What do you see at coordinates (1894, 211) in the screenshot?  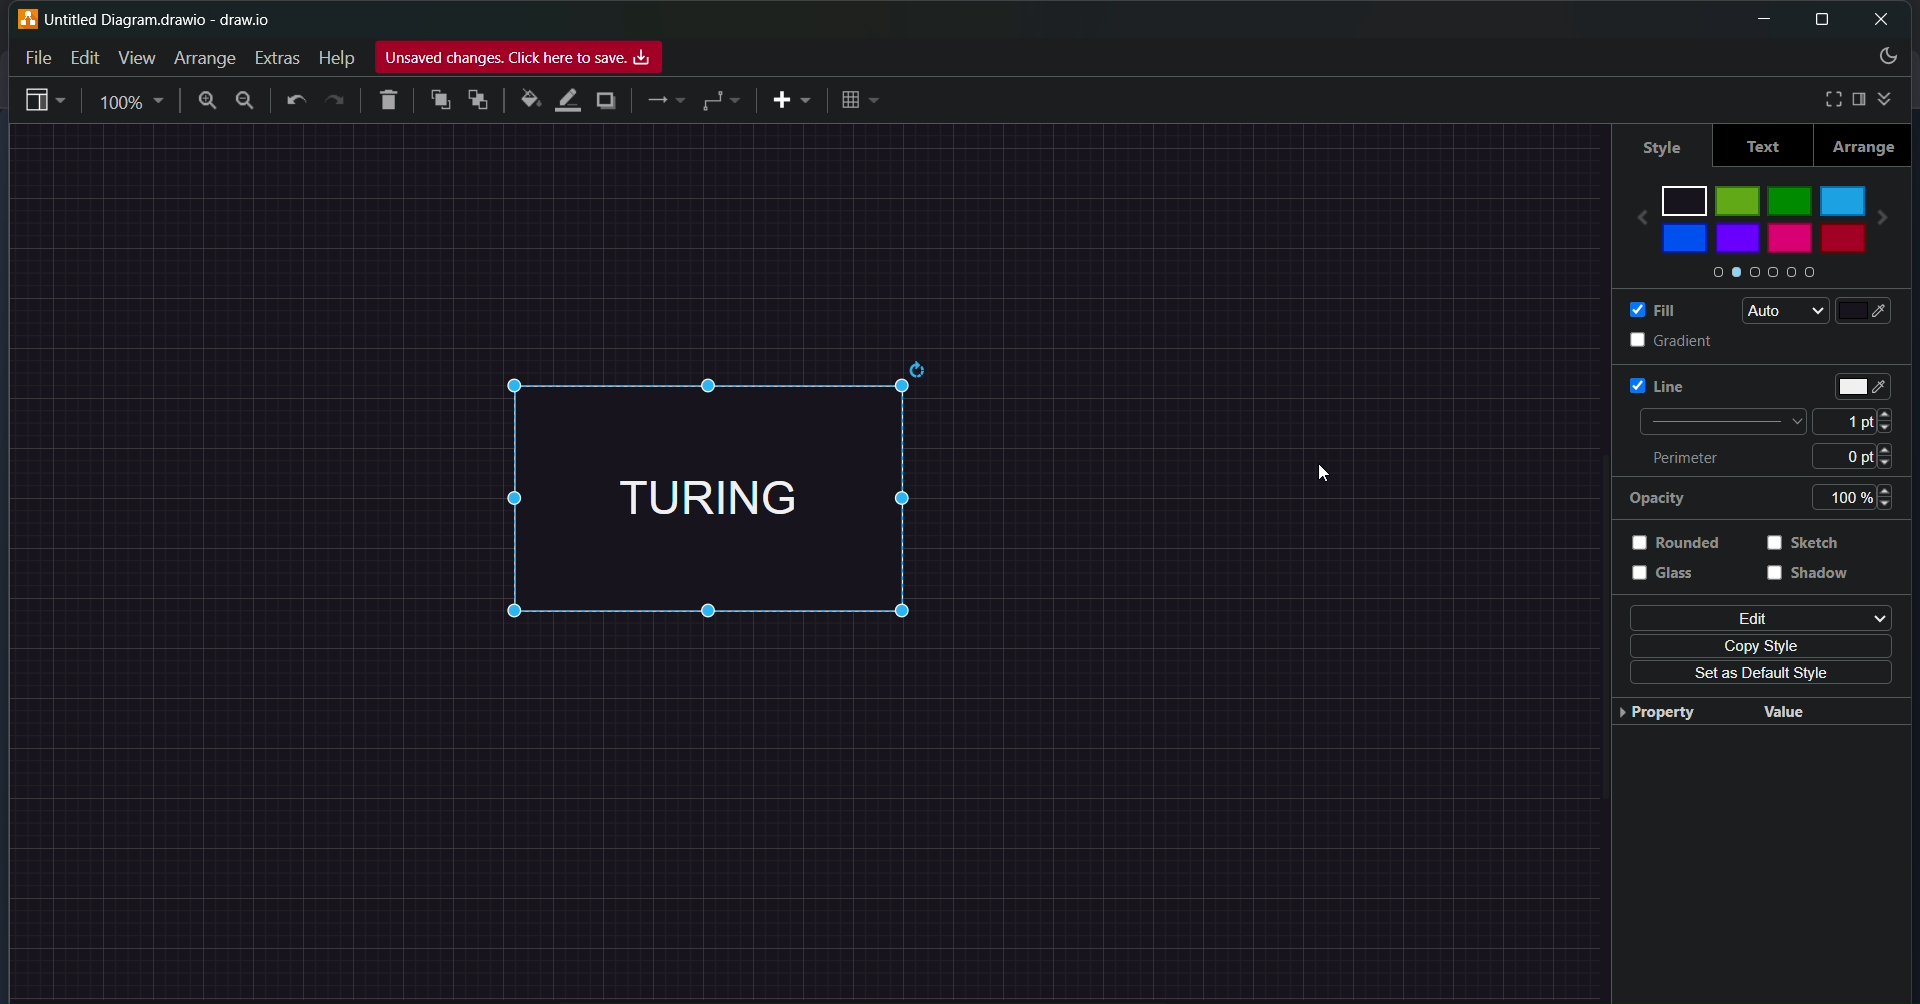 I see `next` at bounding box center [1894, 211].